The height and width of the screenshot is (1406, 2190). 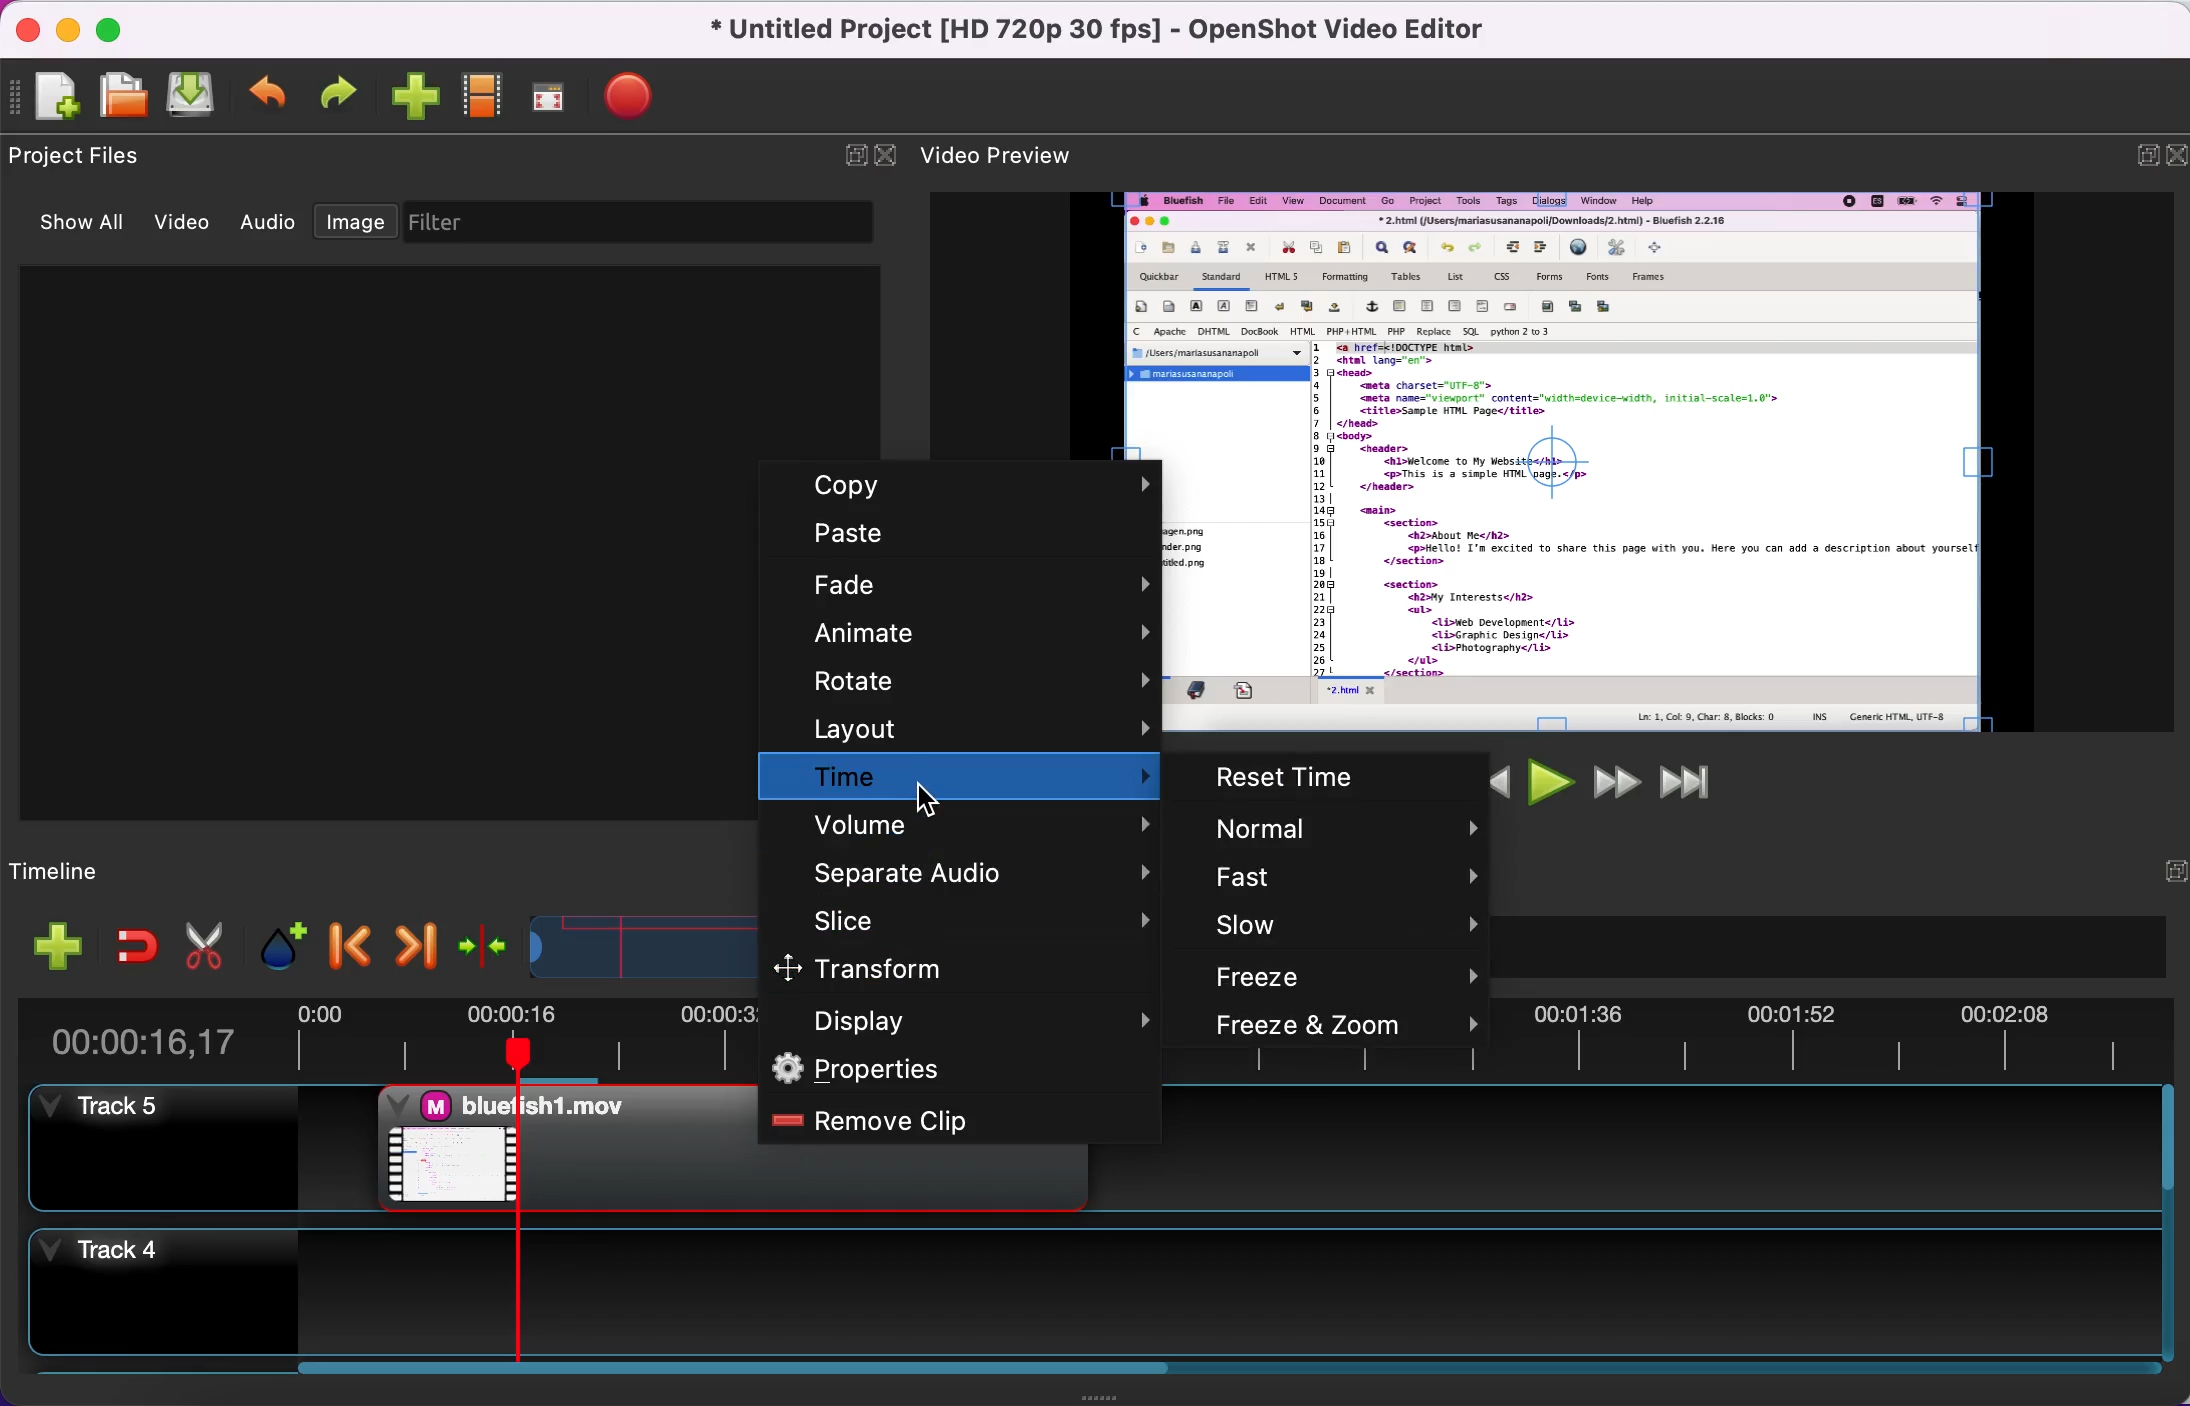 I want to click on play, so click(x=1547, y=781).